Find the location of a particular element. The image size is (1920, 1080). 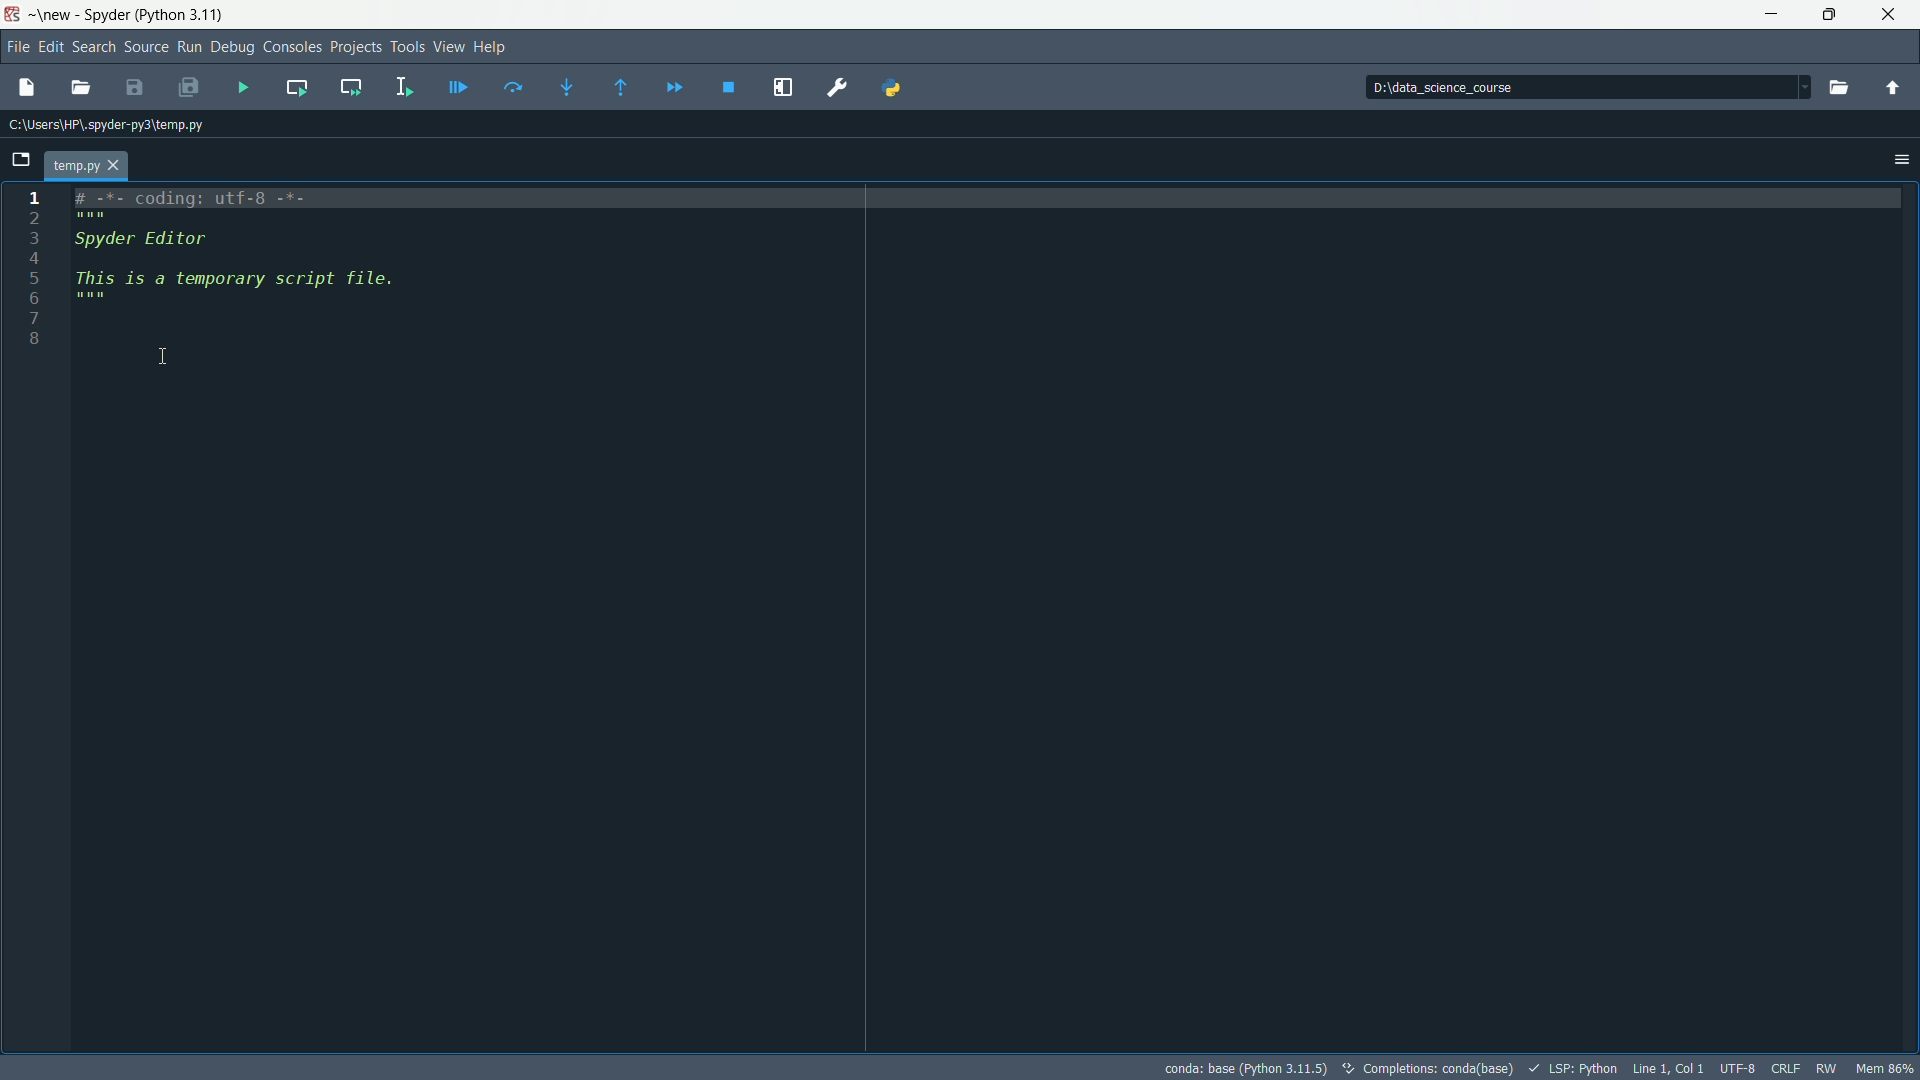

view menu is located at coordinates (448, 47).